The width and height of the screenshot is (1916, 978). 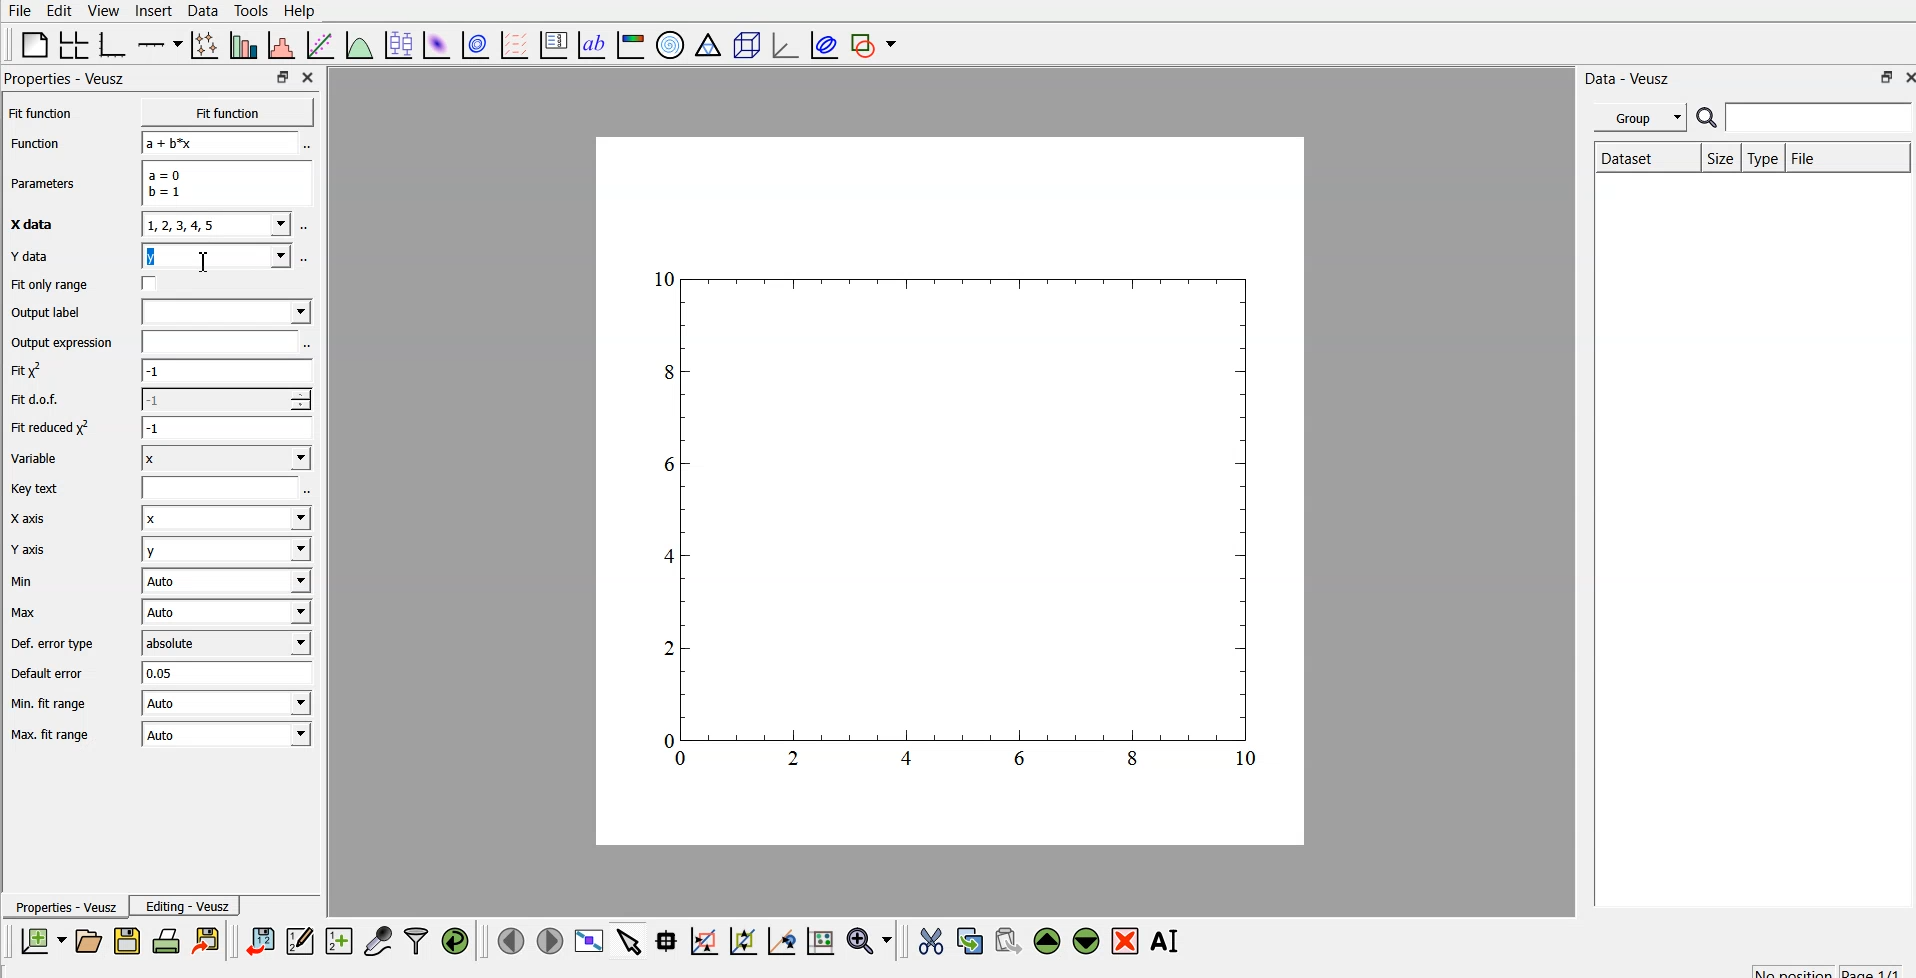 What do you see at coordinates (49, 579) in the screenshot?
I see `Min` at bounding box center [49, 579].